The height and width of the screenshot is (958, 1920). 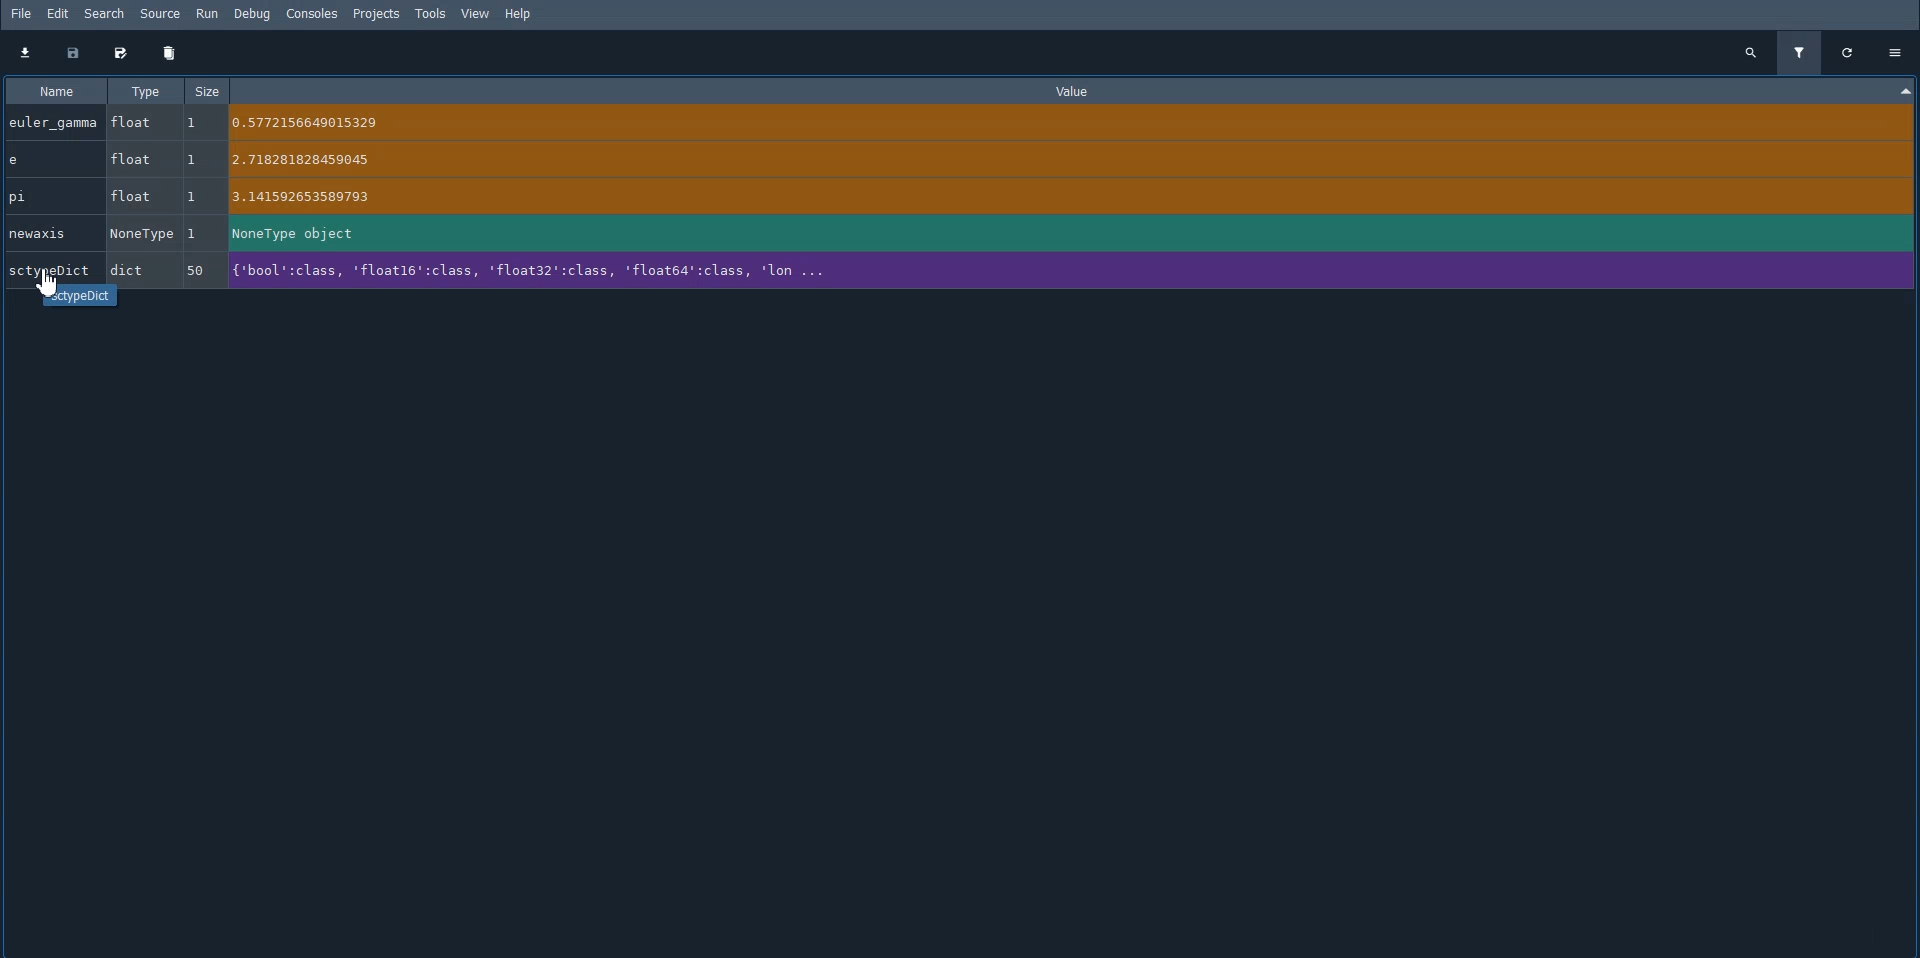 What do you see at coordinates (476, 14) in the screenshot?
I see `View` at bounding box center [476, 14].